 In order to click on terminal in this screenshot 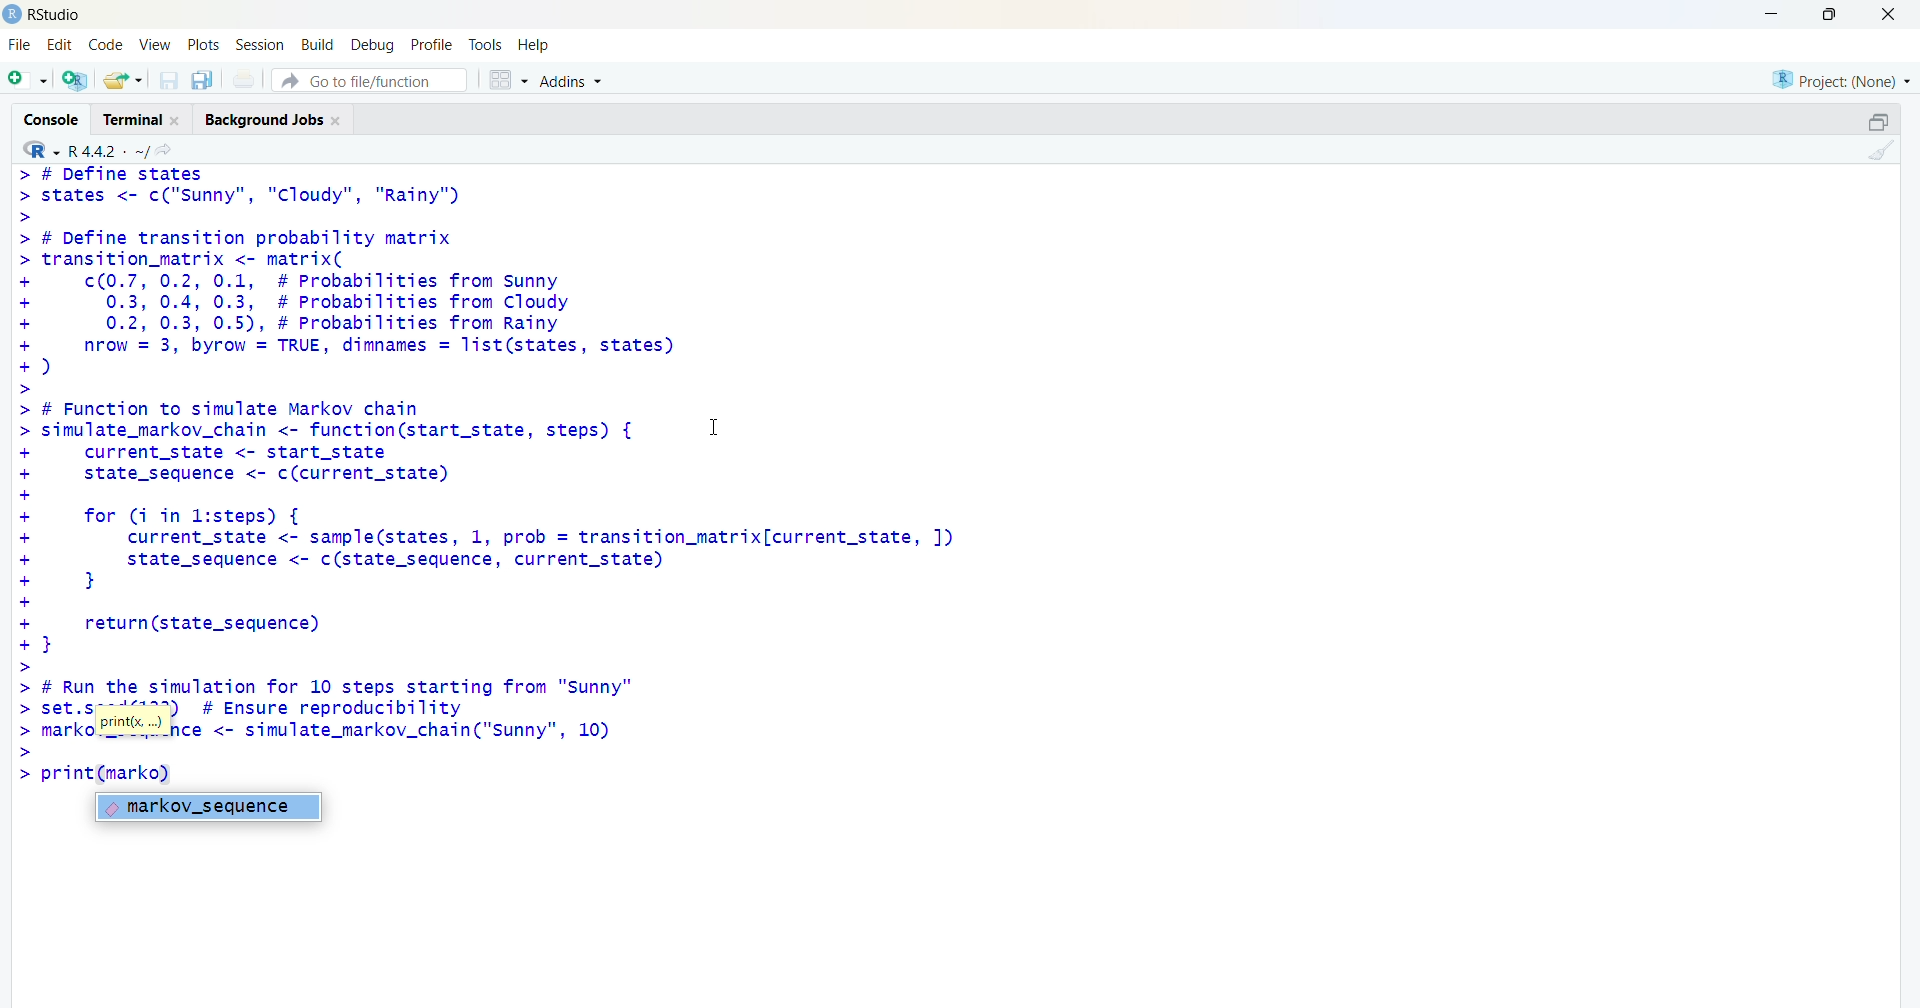, I will do `click(143, 119)`.